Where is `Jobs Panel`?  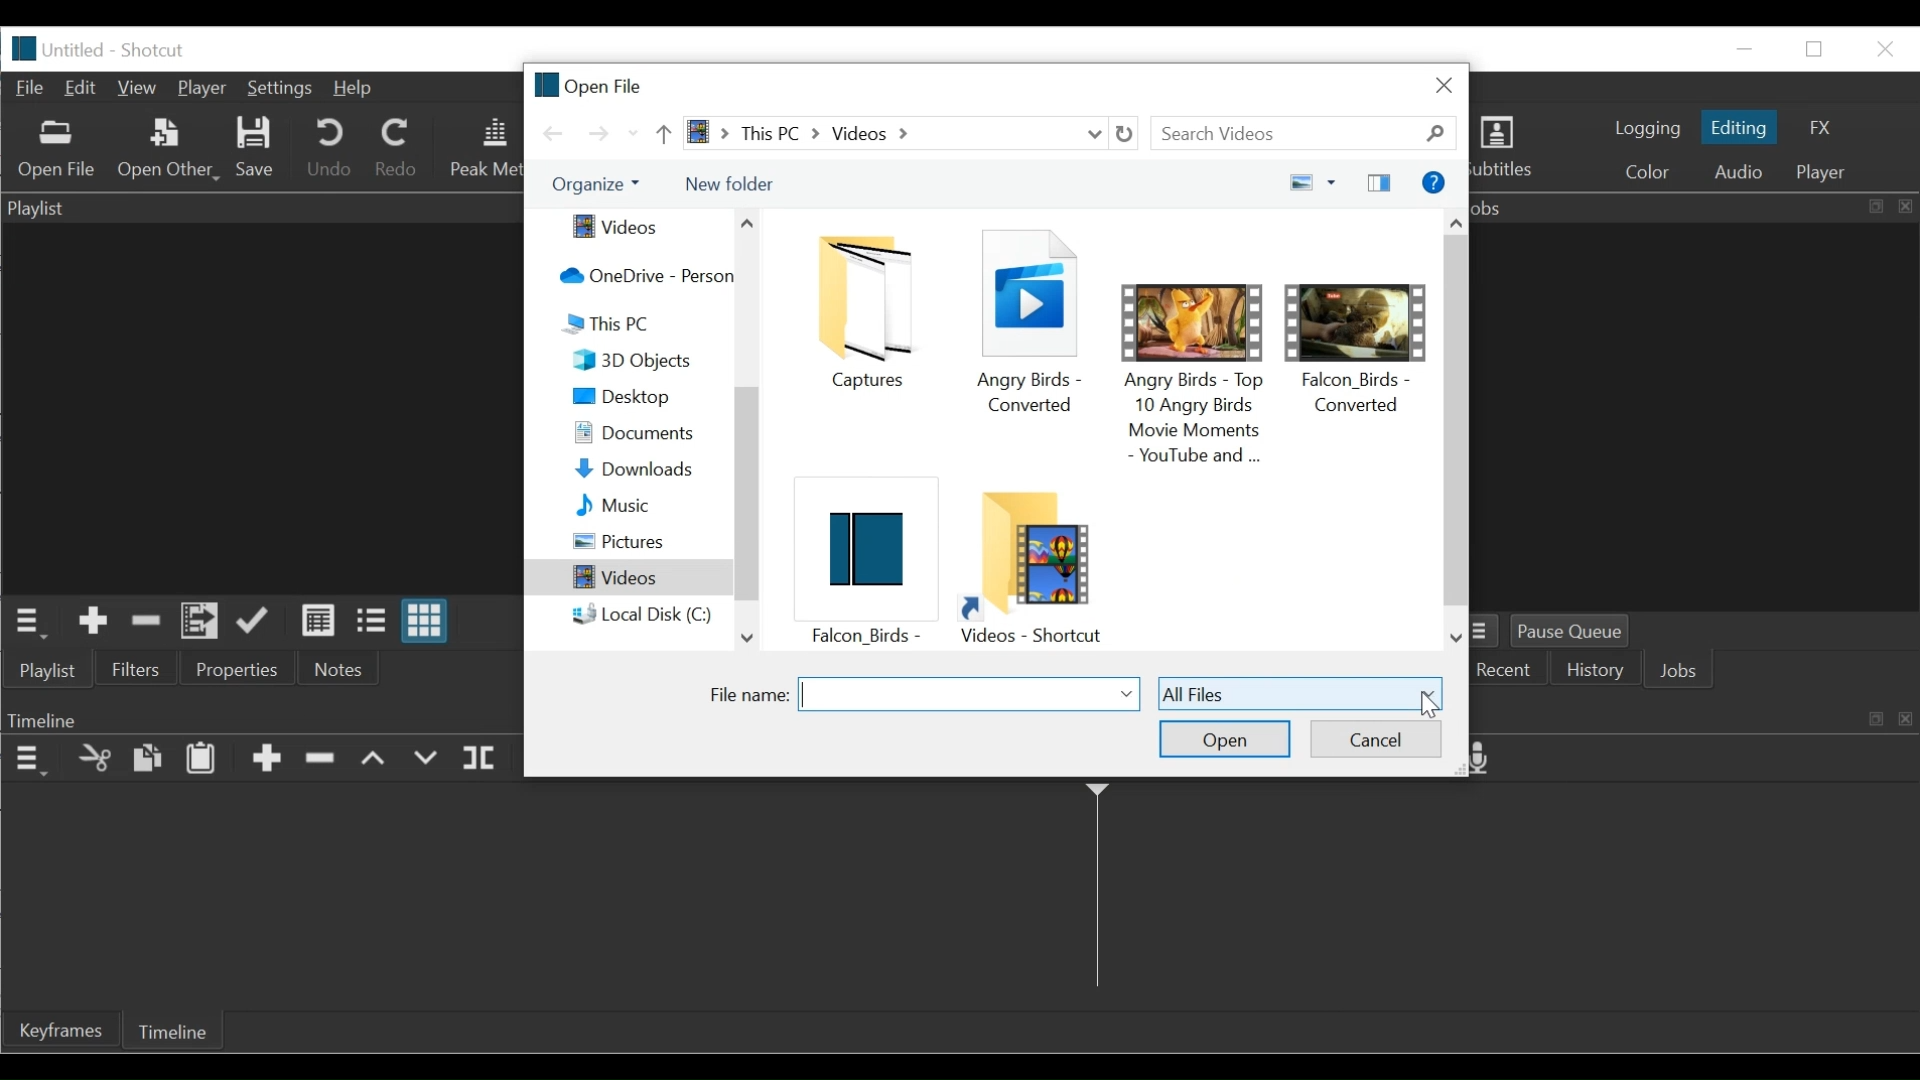 Jobs Panel is located at coordinates (1695, 207).